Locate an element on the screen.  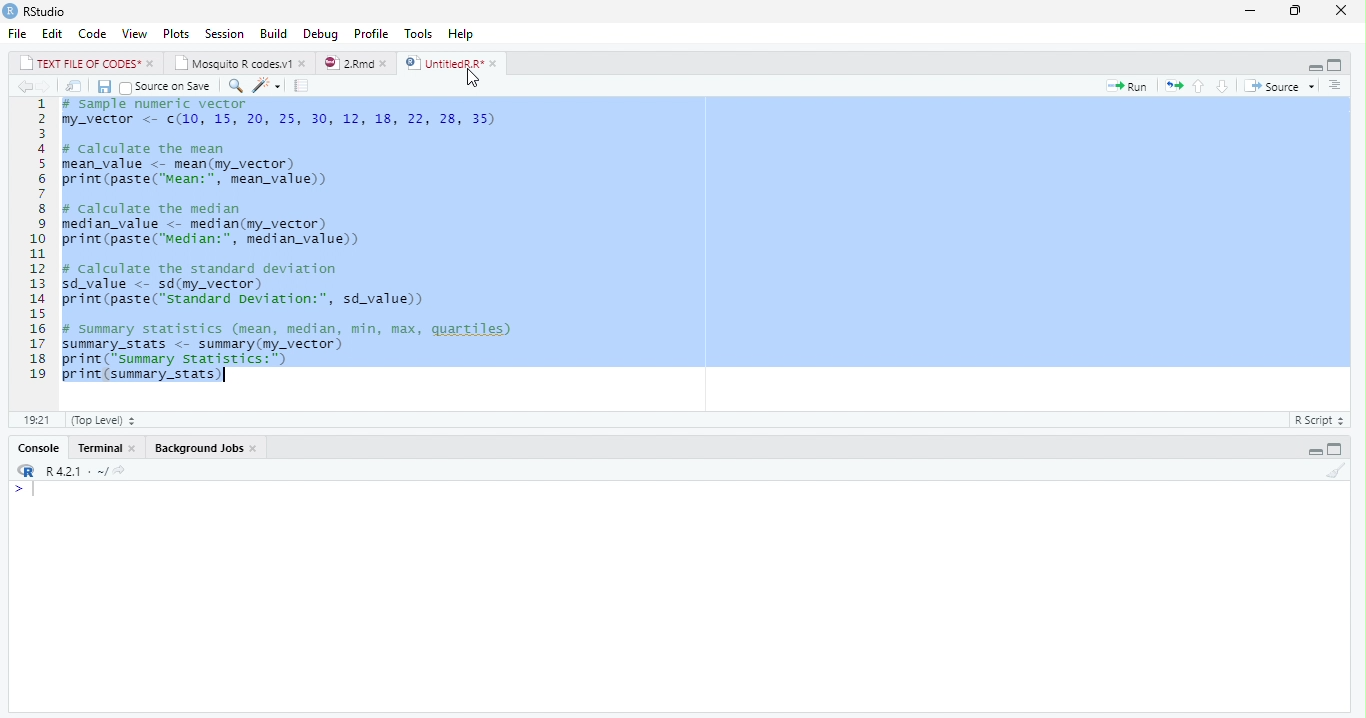
close is located at coordinates (496, 64).